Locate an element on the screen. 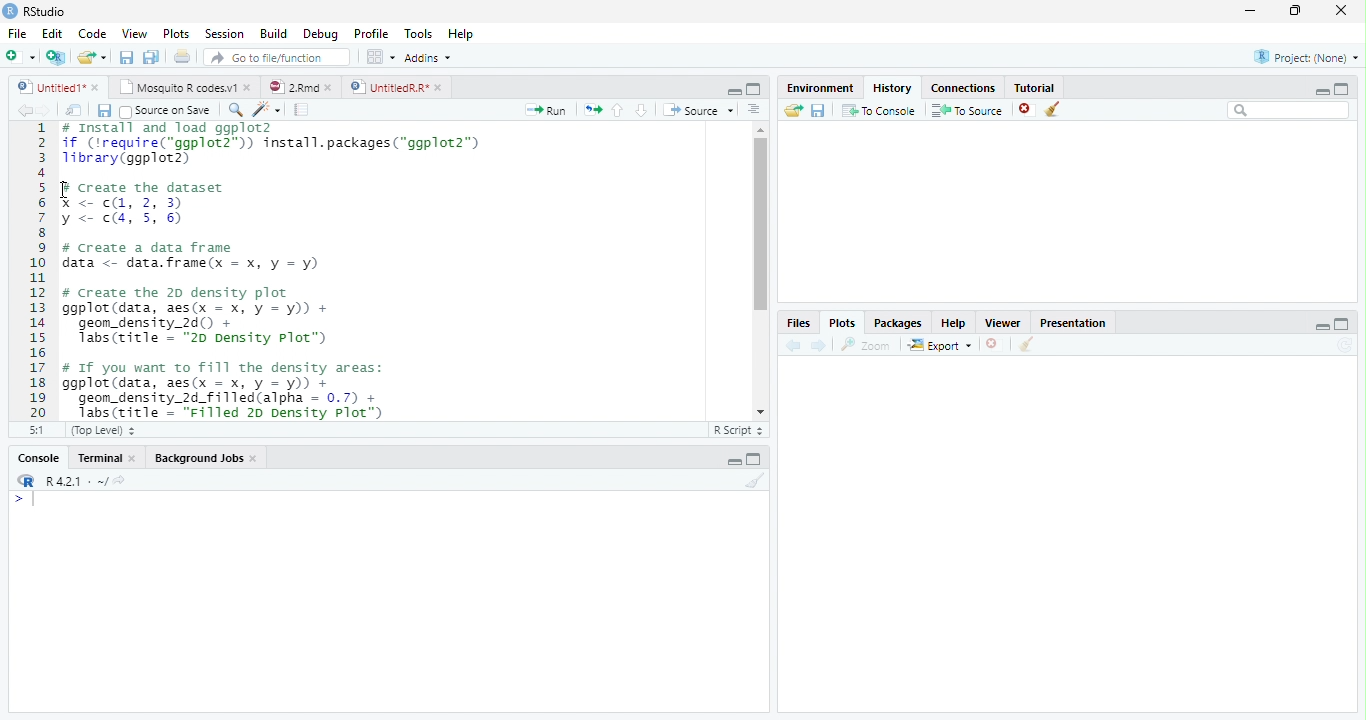  Help is located at coordinates (953, 325).